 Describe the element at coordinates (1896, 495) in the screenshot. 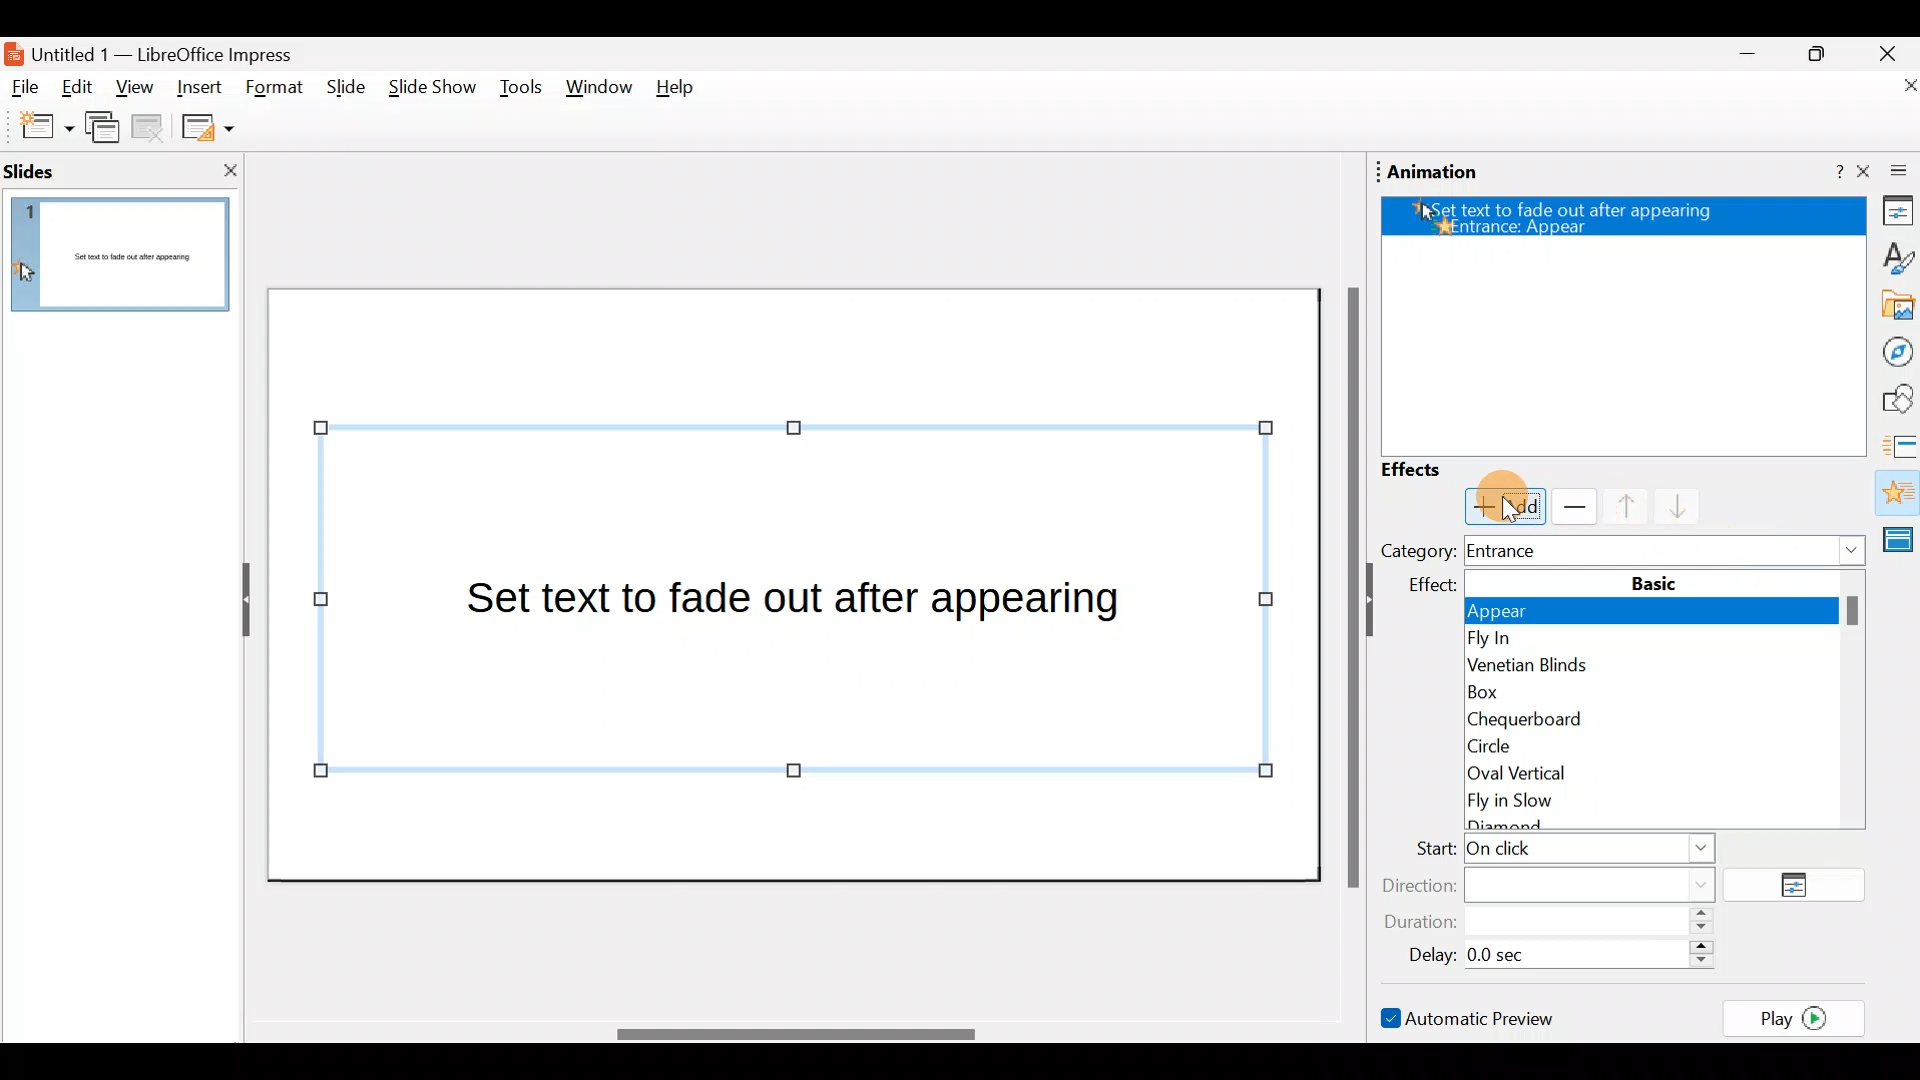

I see `Animation` at that location.